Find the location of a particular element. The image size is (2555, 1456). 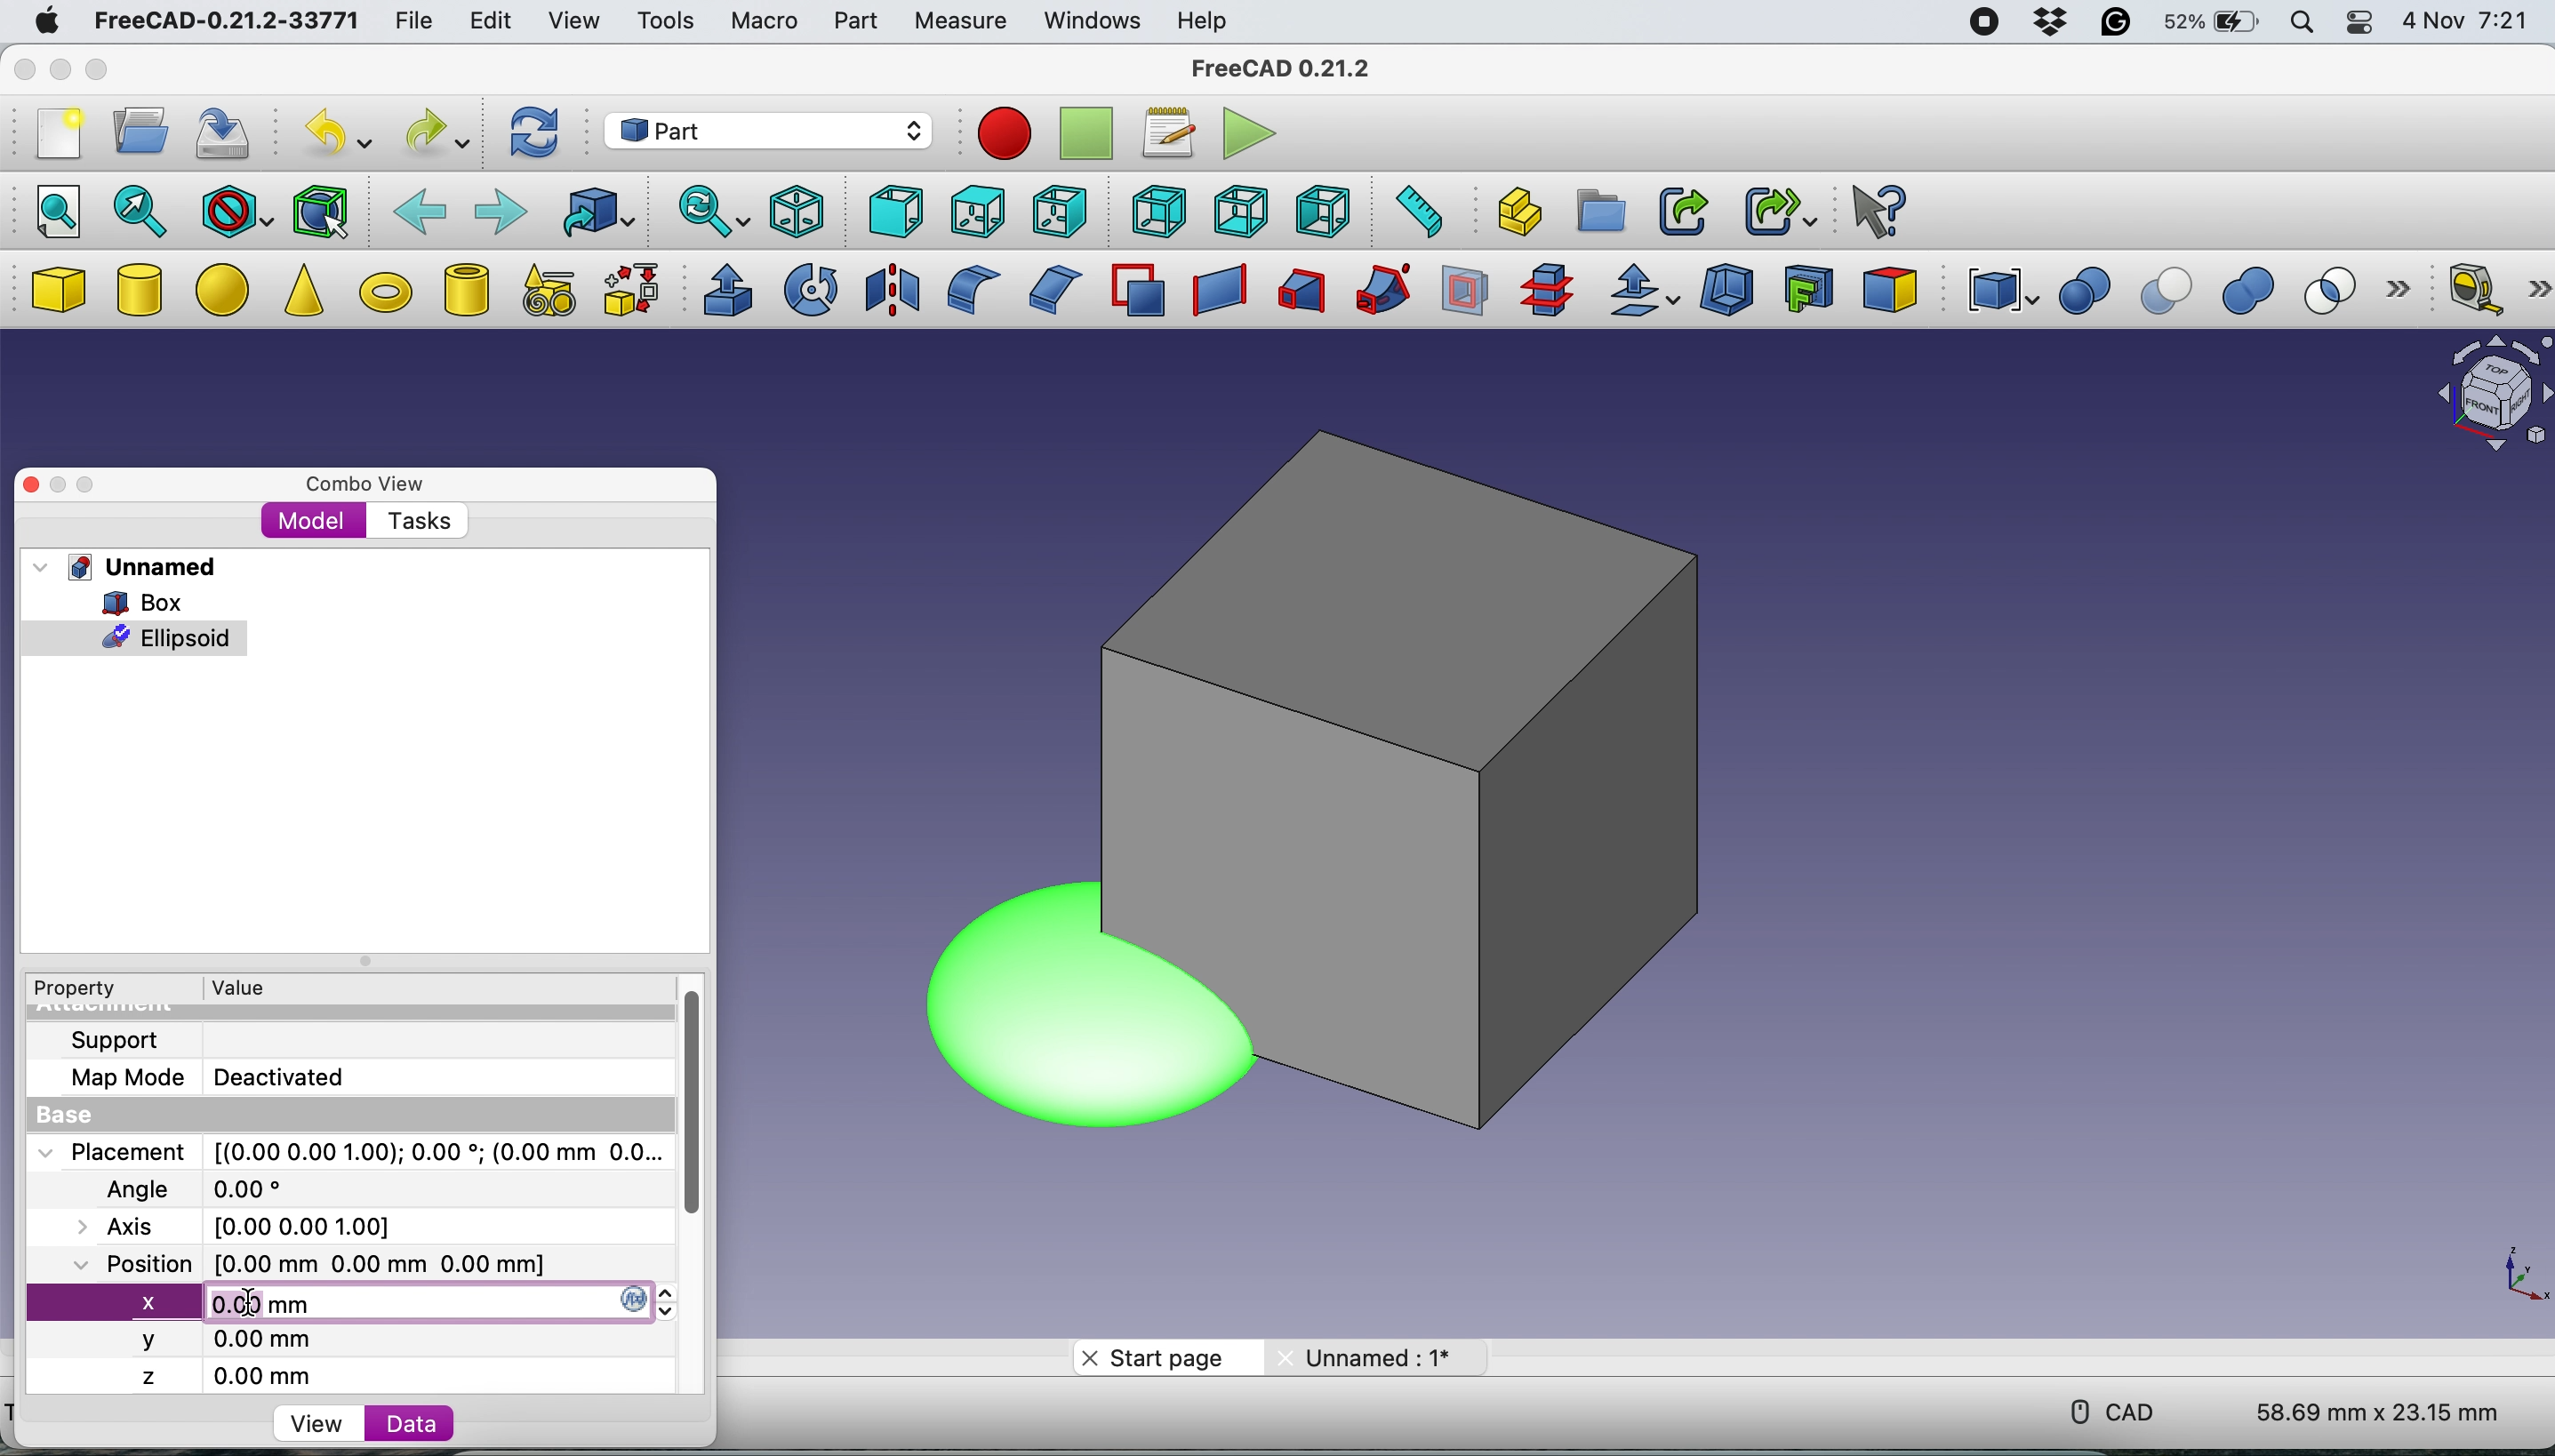

refresh is located at coordinates (533, 134).